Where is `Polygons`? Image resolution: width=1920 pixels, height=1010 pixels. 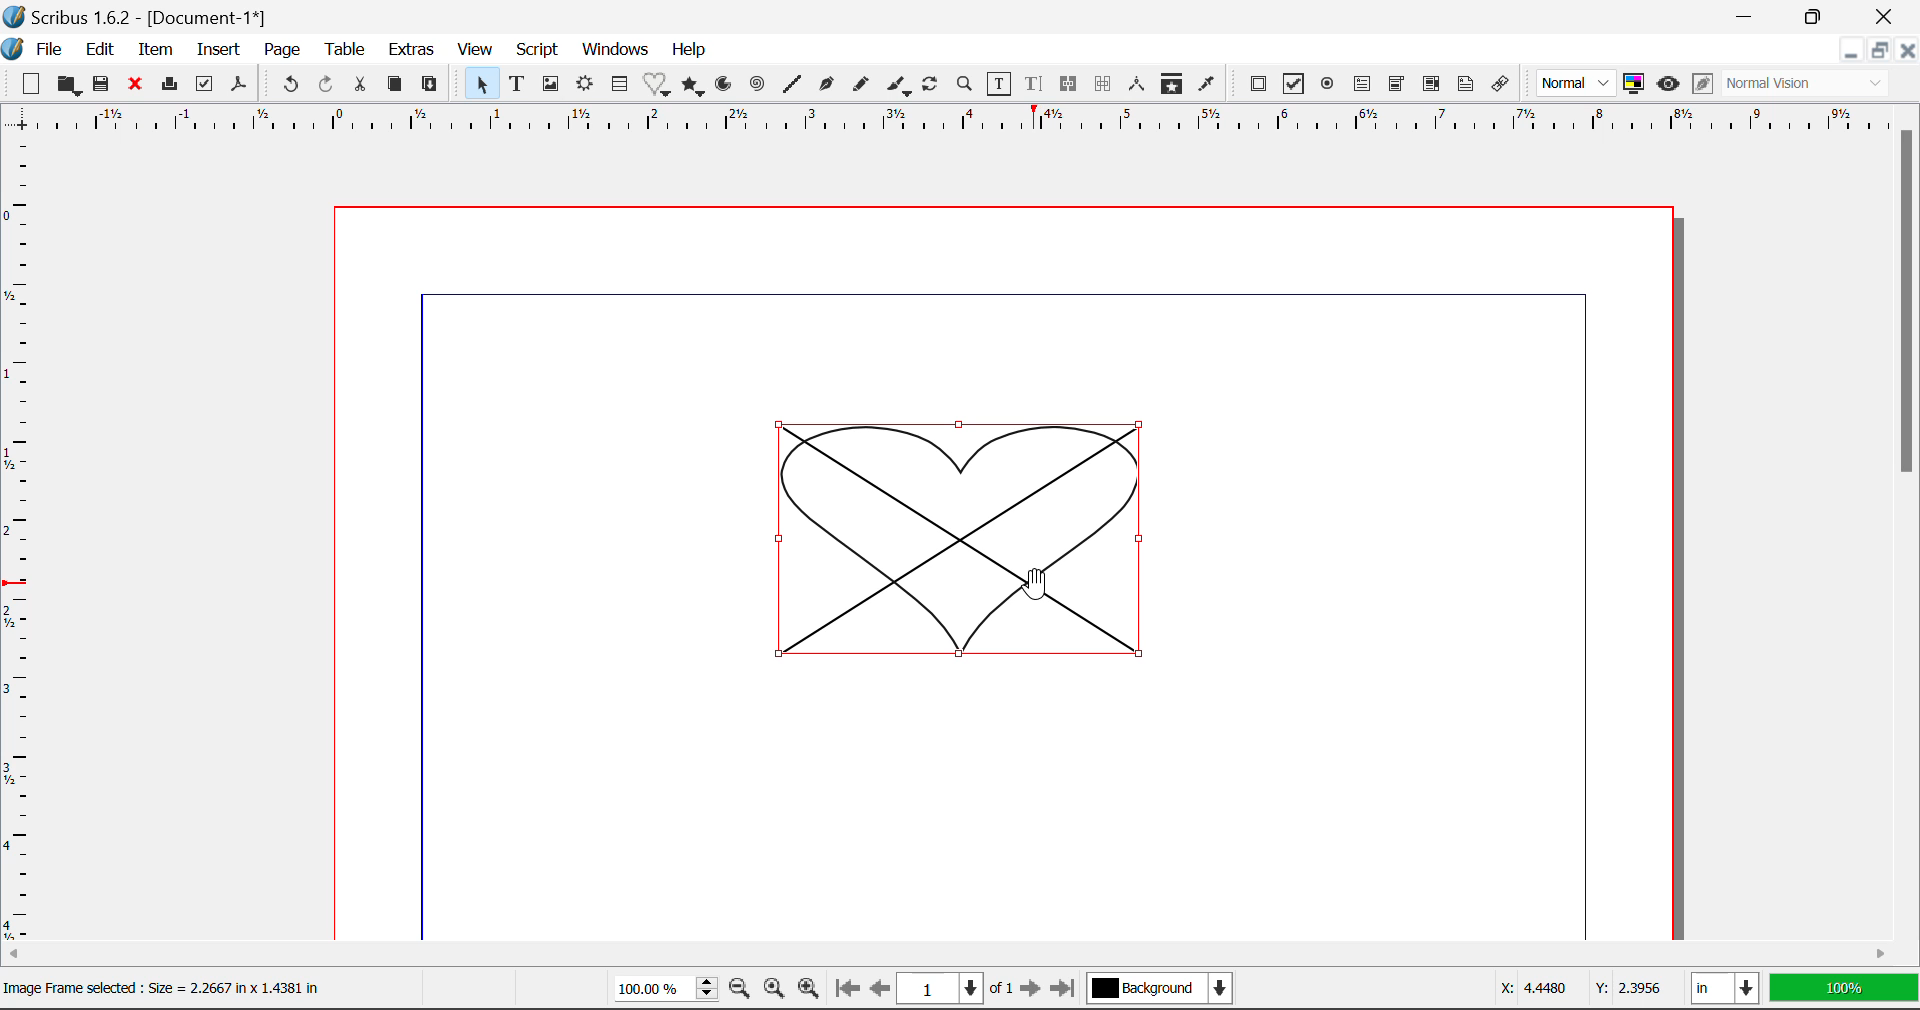
Polygons is located at coordinates (694, 87).